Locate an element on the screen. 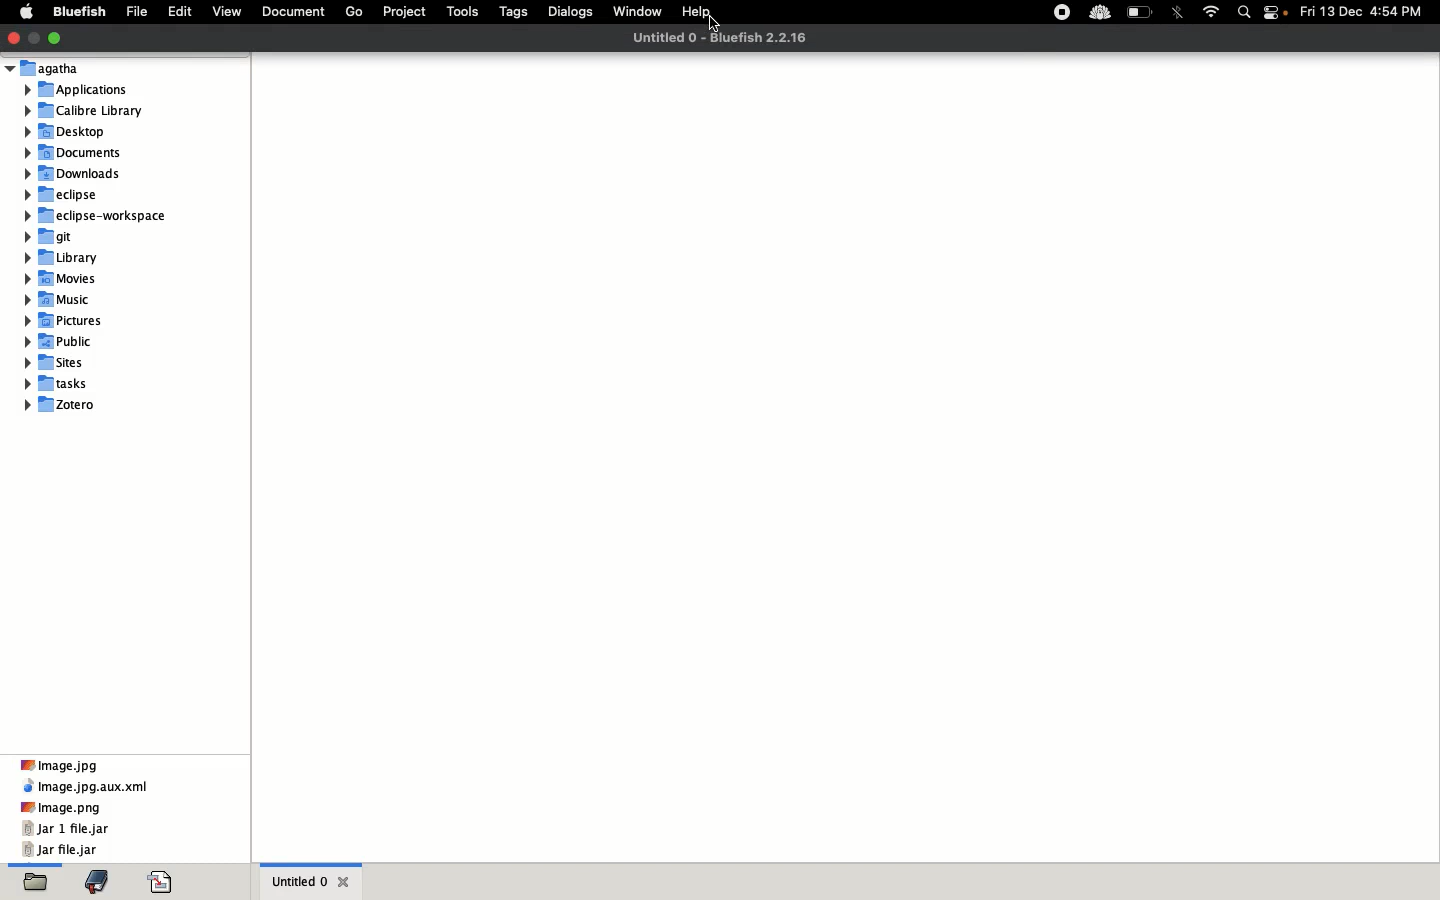  Edit is located at coordinates (180, 10).